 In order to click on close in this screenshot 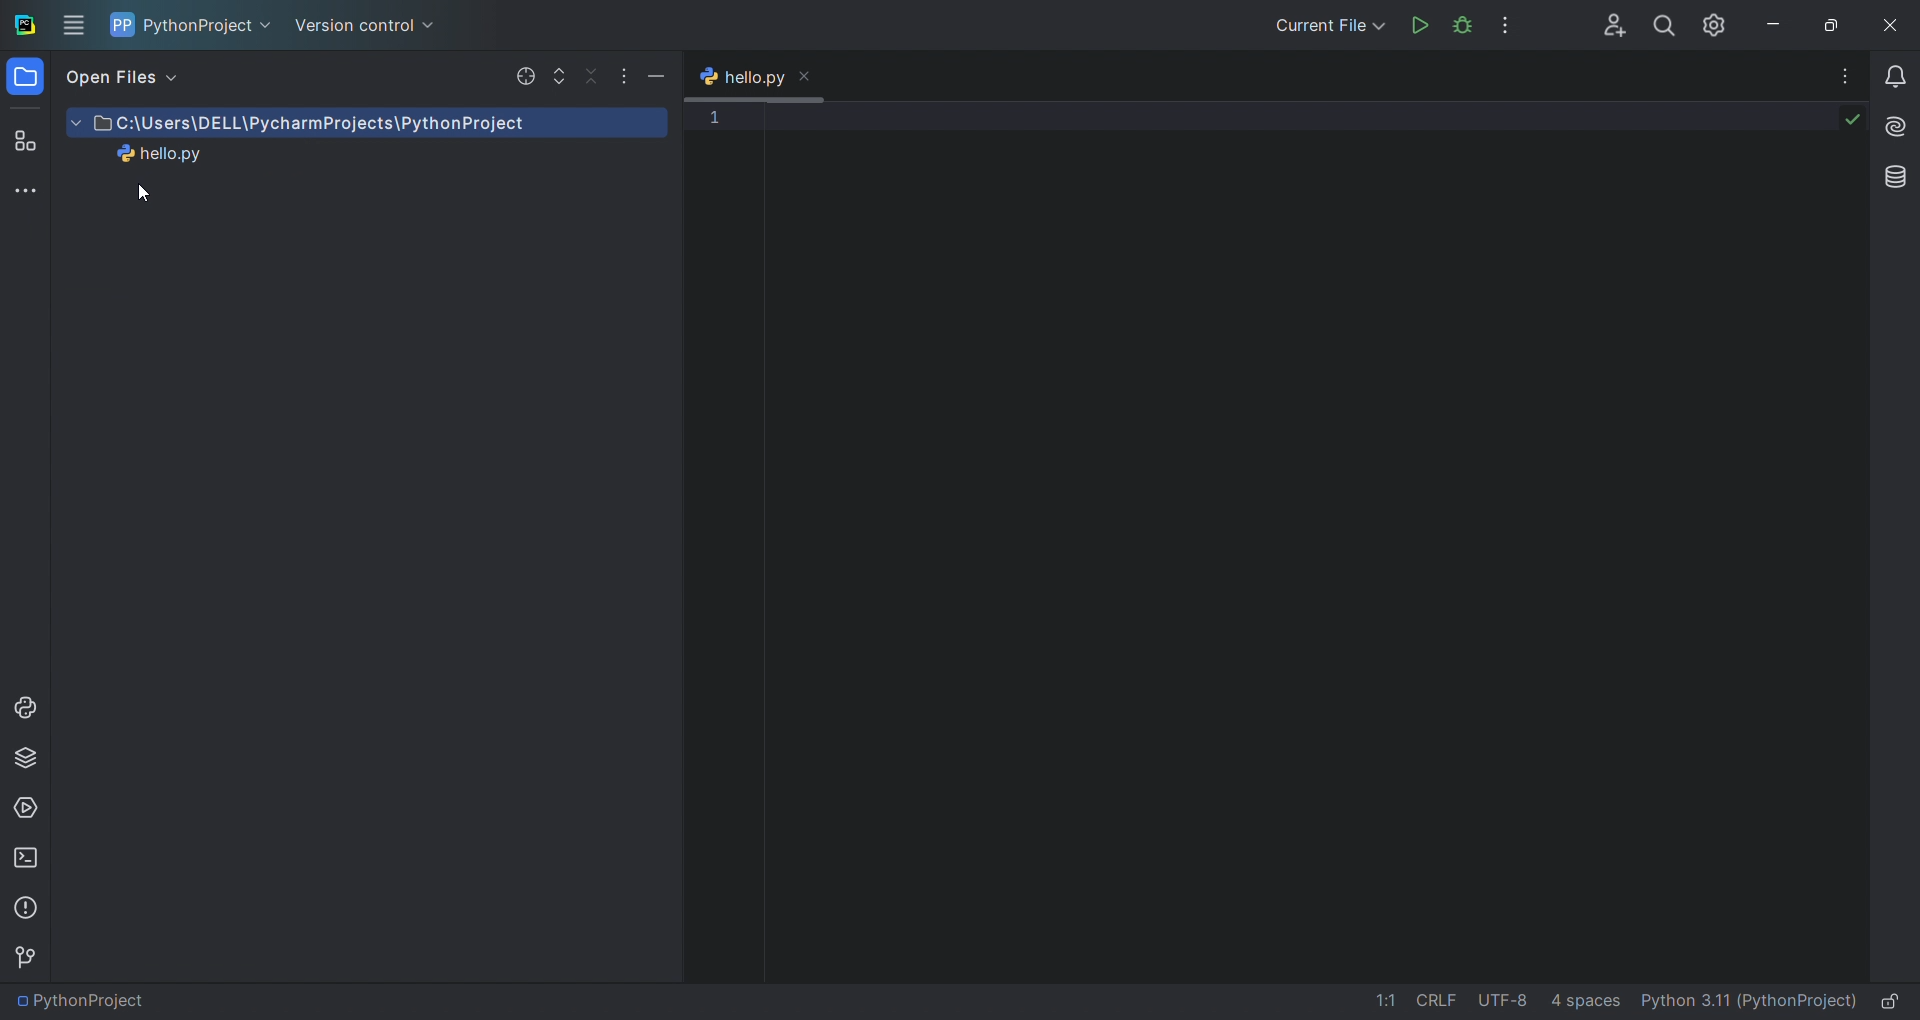, I will do `click(1890, 25)`.